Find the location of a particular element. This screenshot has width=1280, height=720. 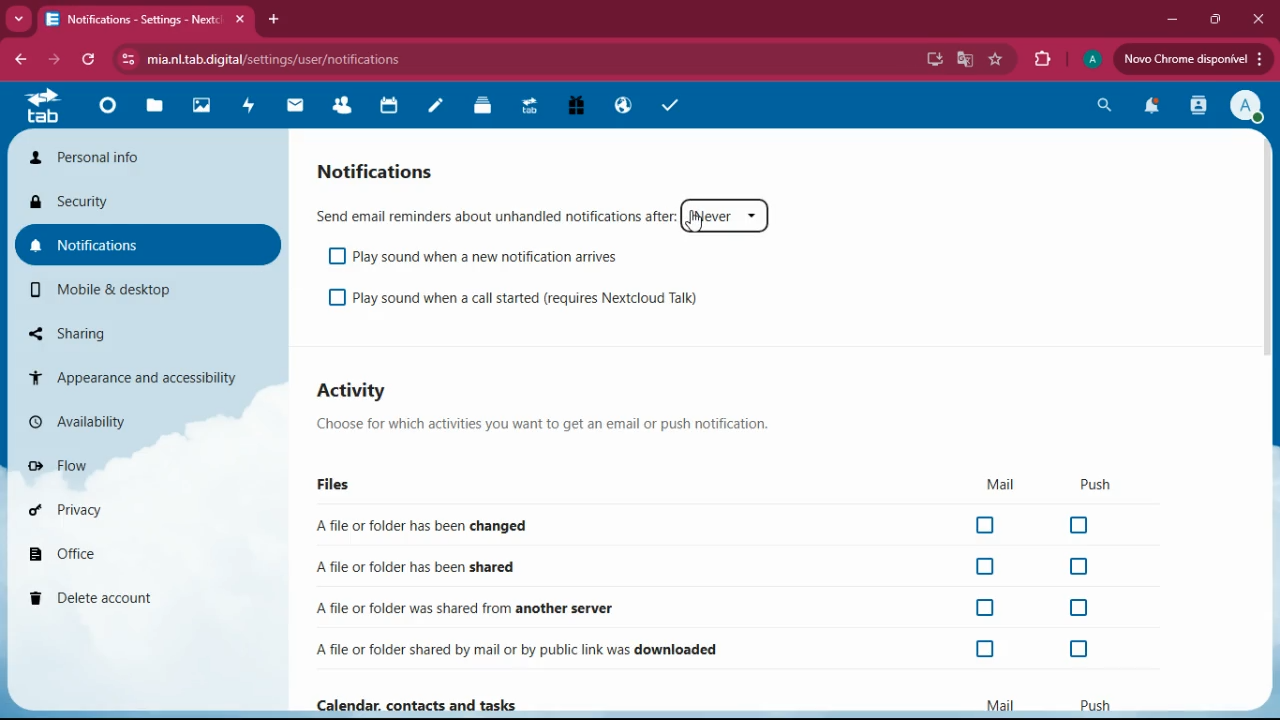

notifications is located at coordinates (148, 245).